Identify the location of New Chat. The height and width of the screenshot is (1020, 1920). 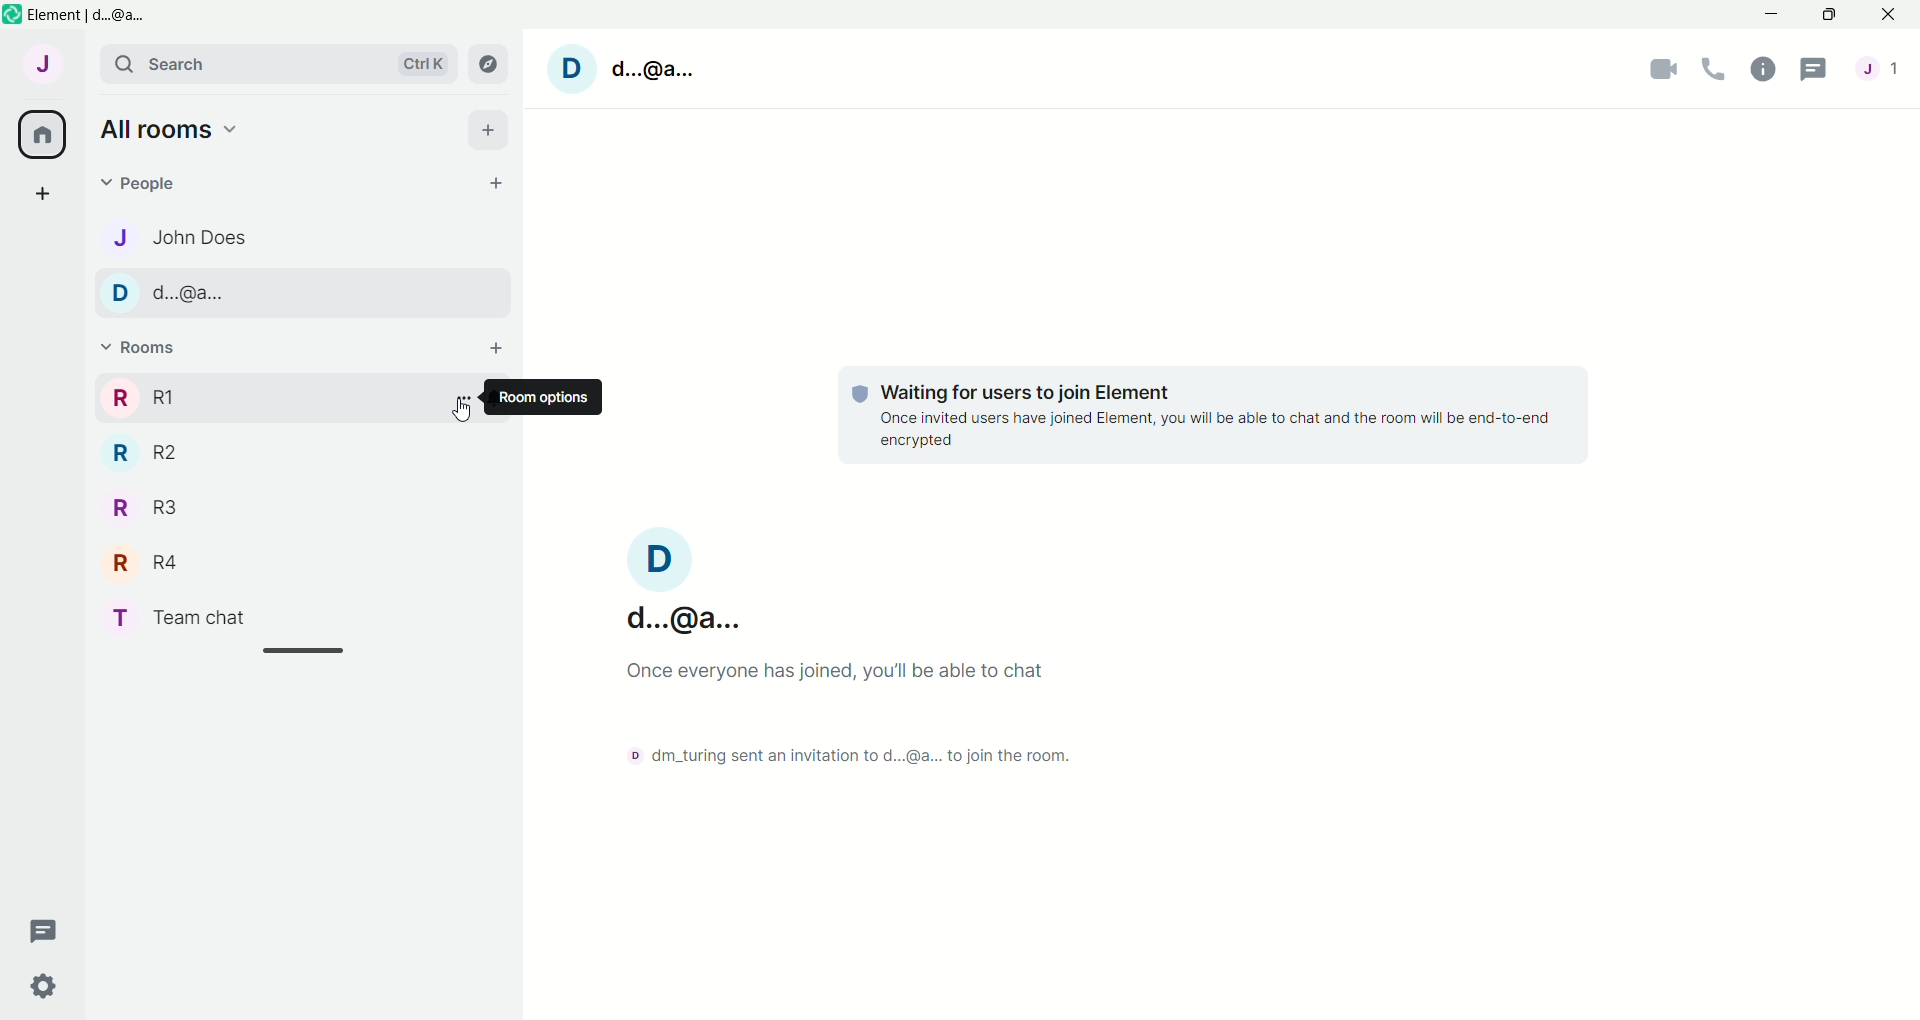
(43, 927).